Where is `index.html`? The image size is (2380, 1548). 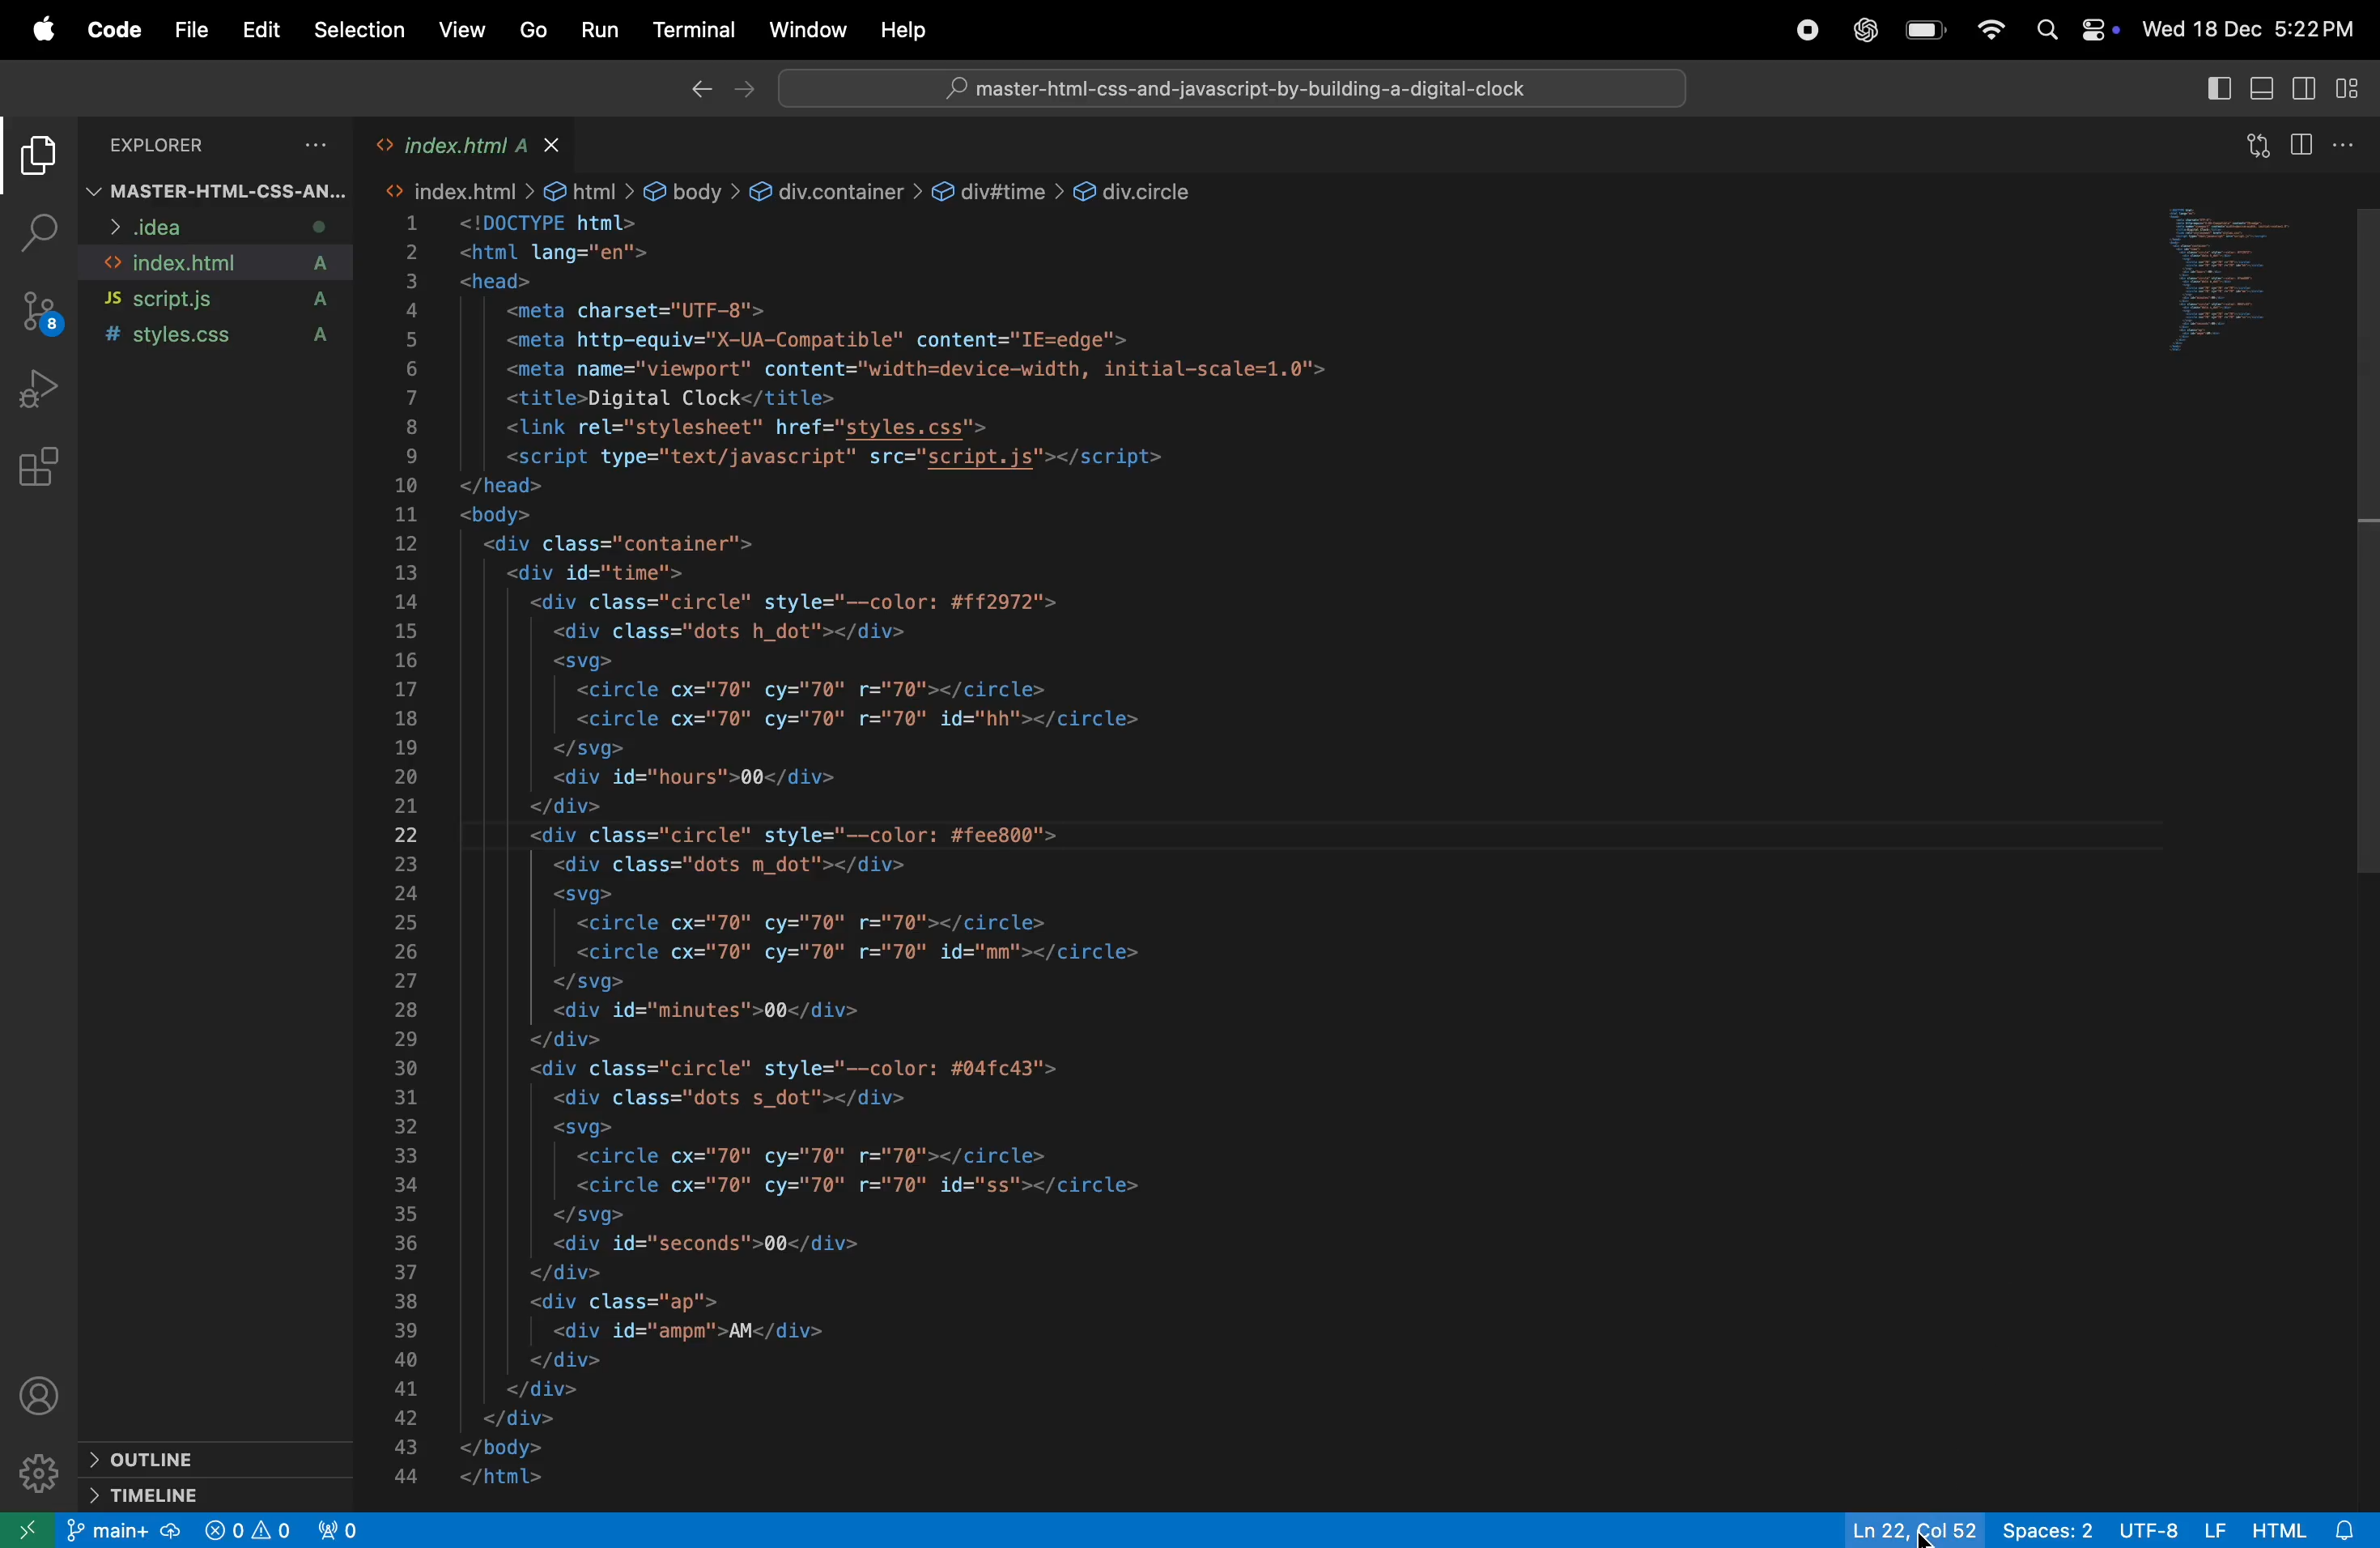
index.html is located at coordinates (219, 263).